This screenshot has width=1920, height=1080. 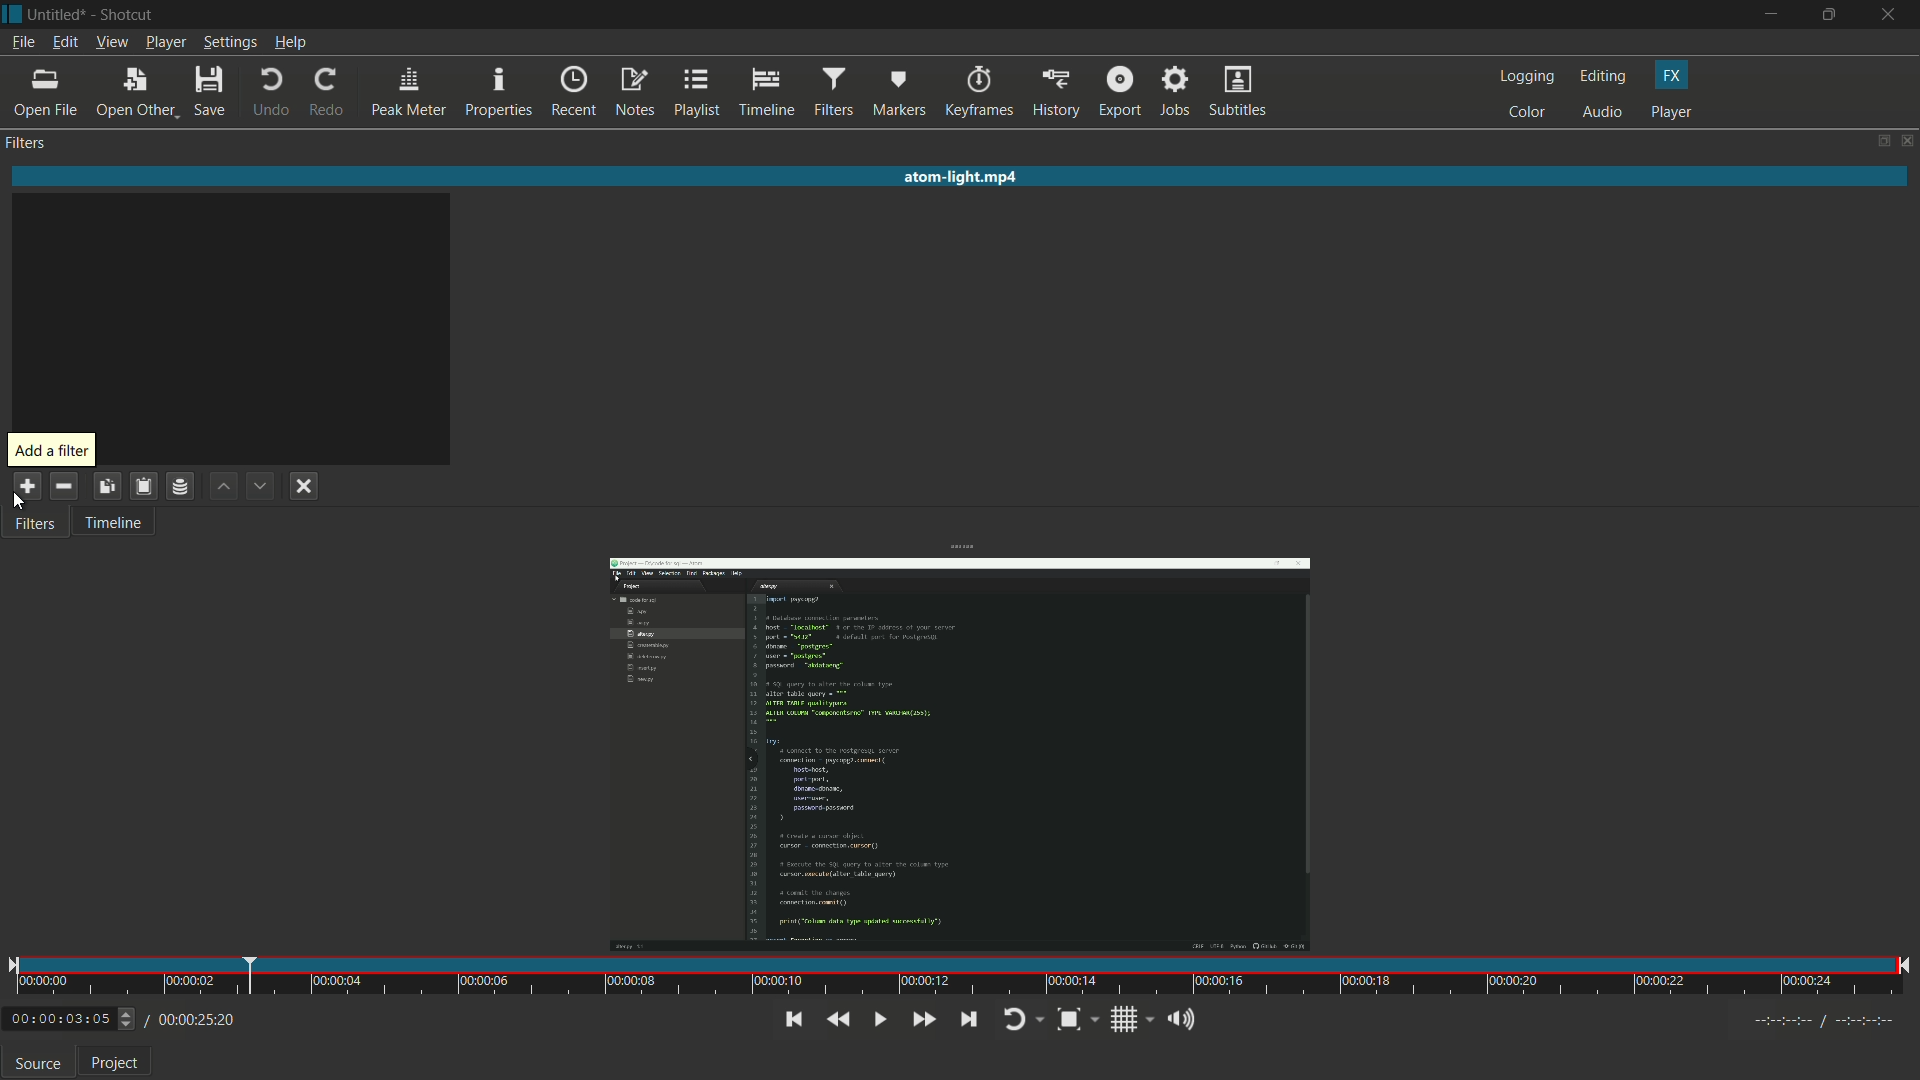 What do you see at coordinates (963, 975) in the screenshot?
I see `time` at bounding box center [963, 975].